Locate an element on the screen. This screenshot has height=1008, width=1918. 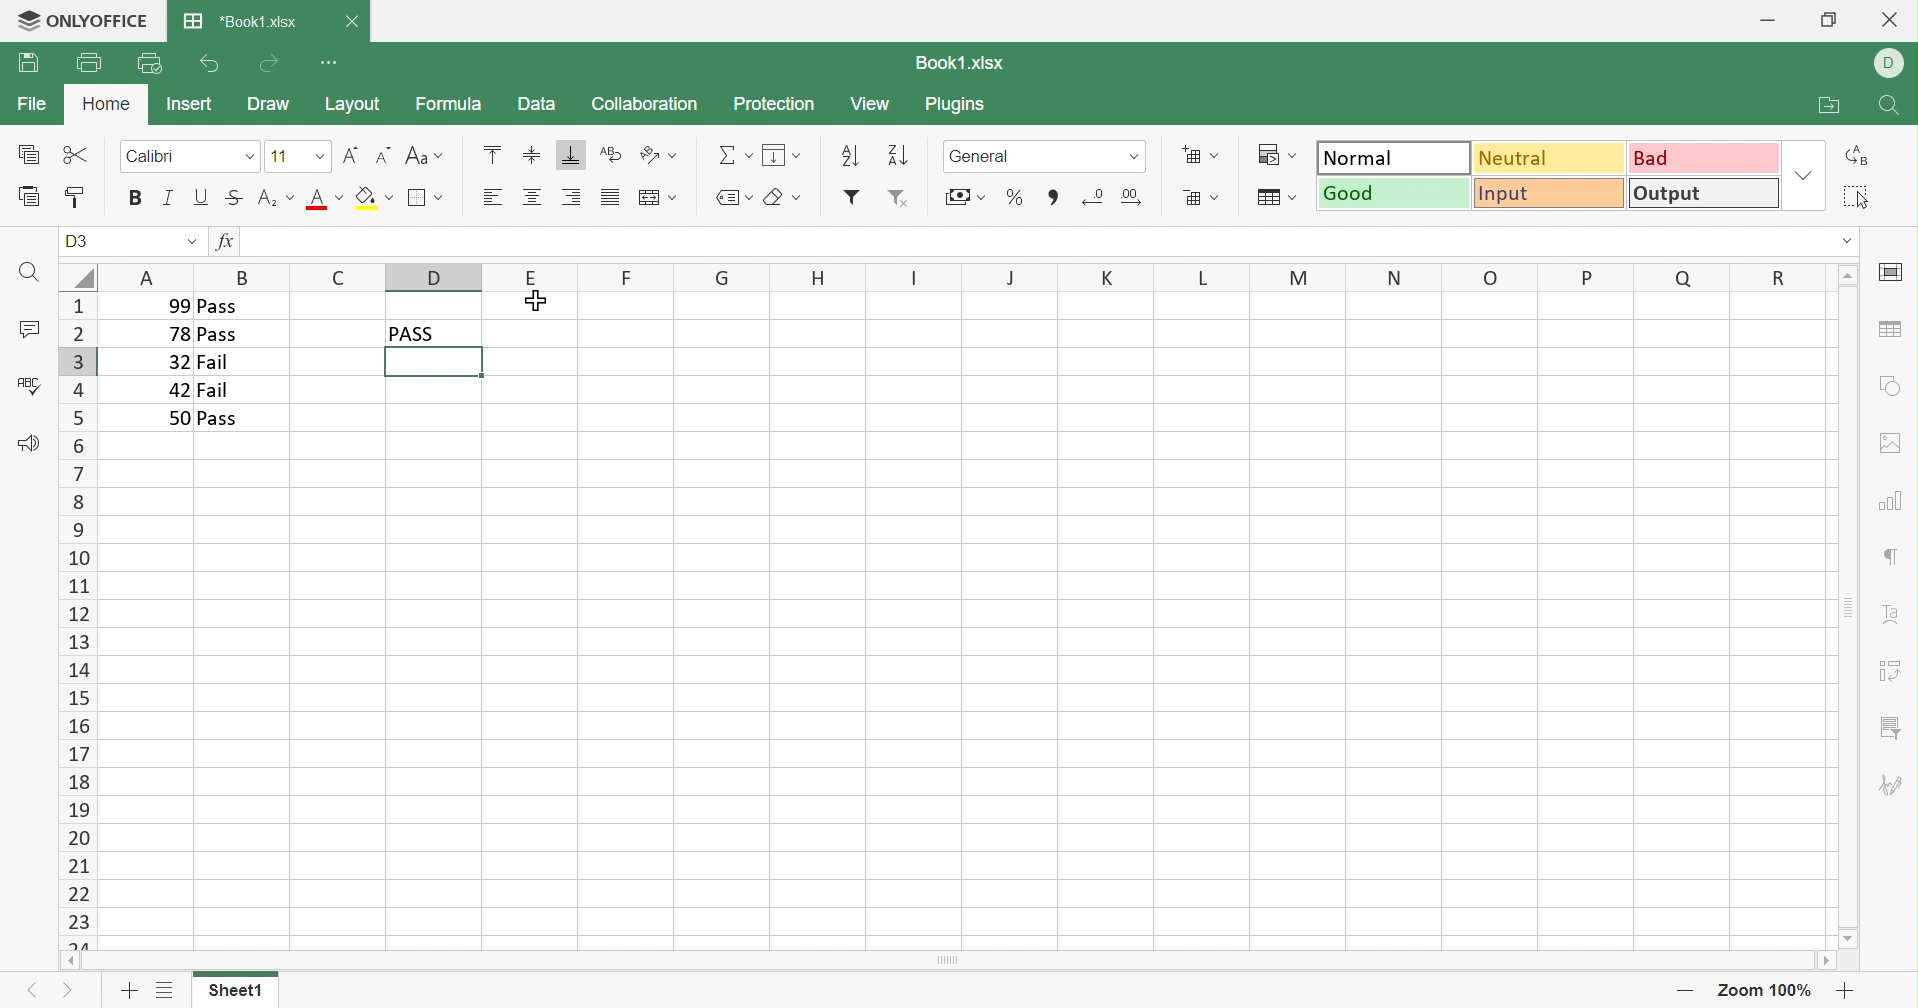
Slicer settings is located at coordinates (1894, 729).